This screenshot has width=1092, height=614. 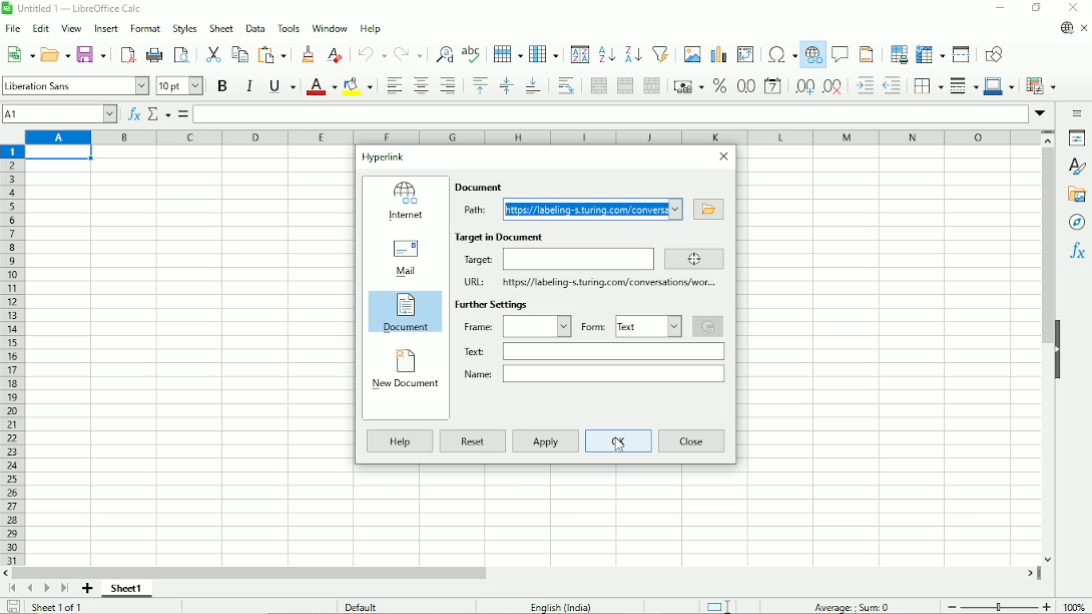 What do you see at coordinates (545, 53) in the screenshot?
I see `Column` at bounding box center [545, 53].